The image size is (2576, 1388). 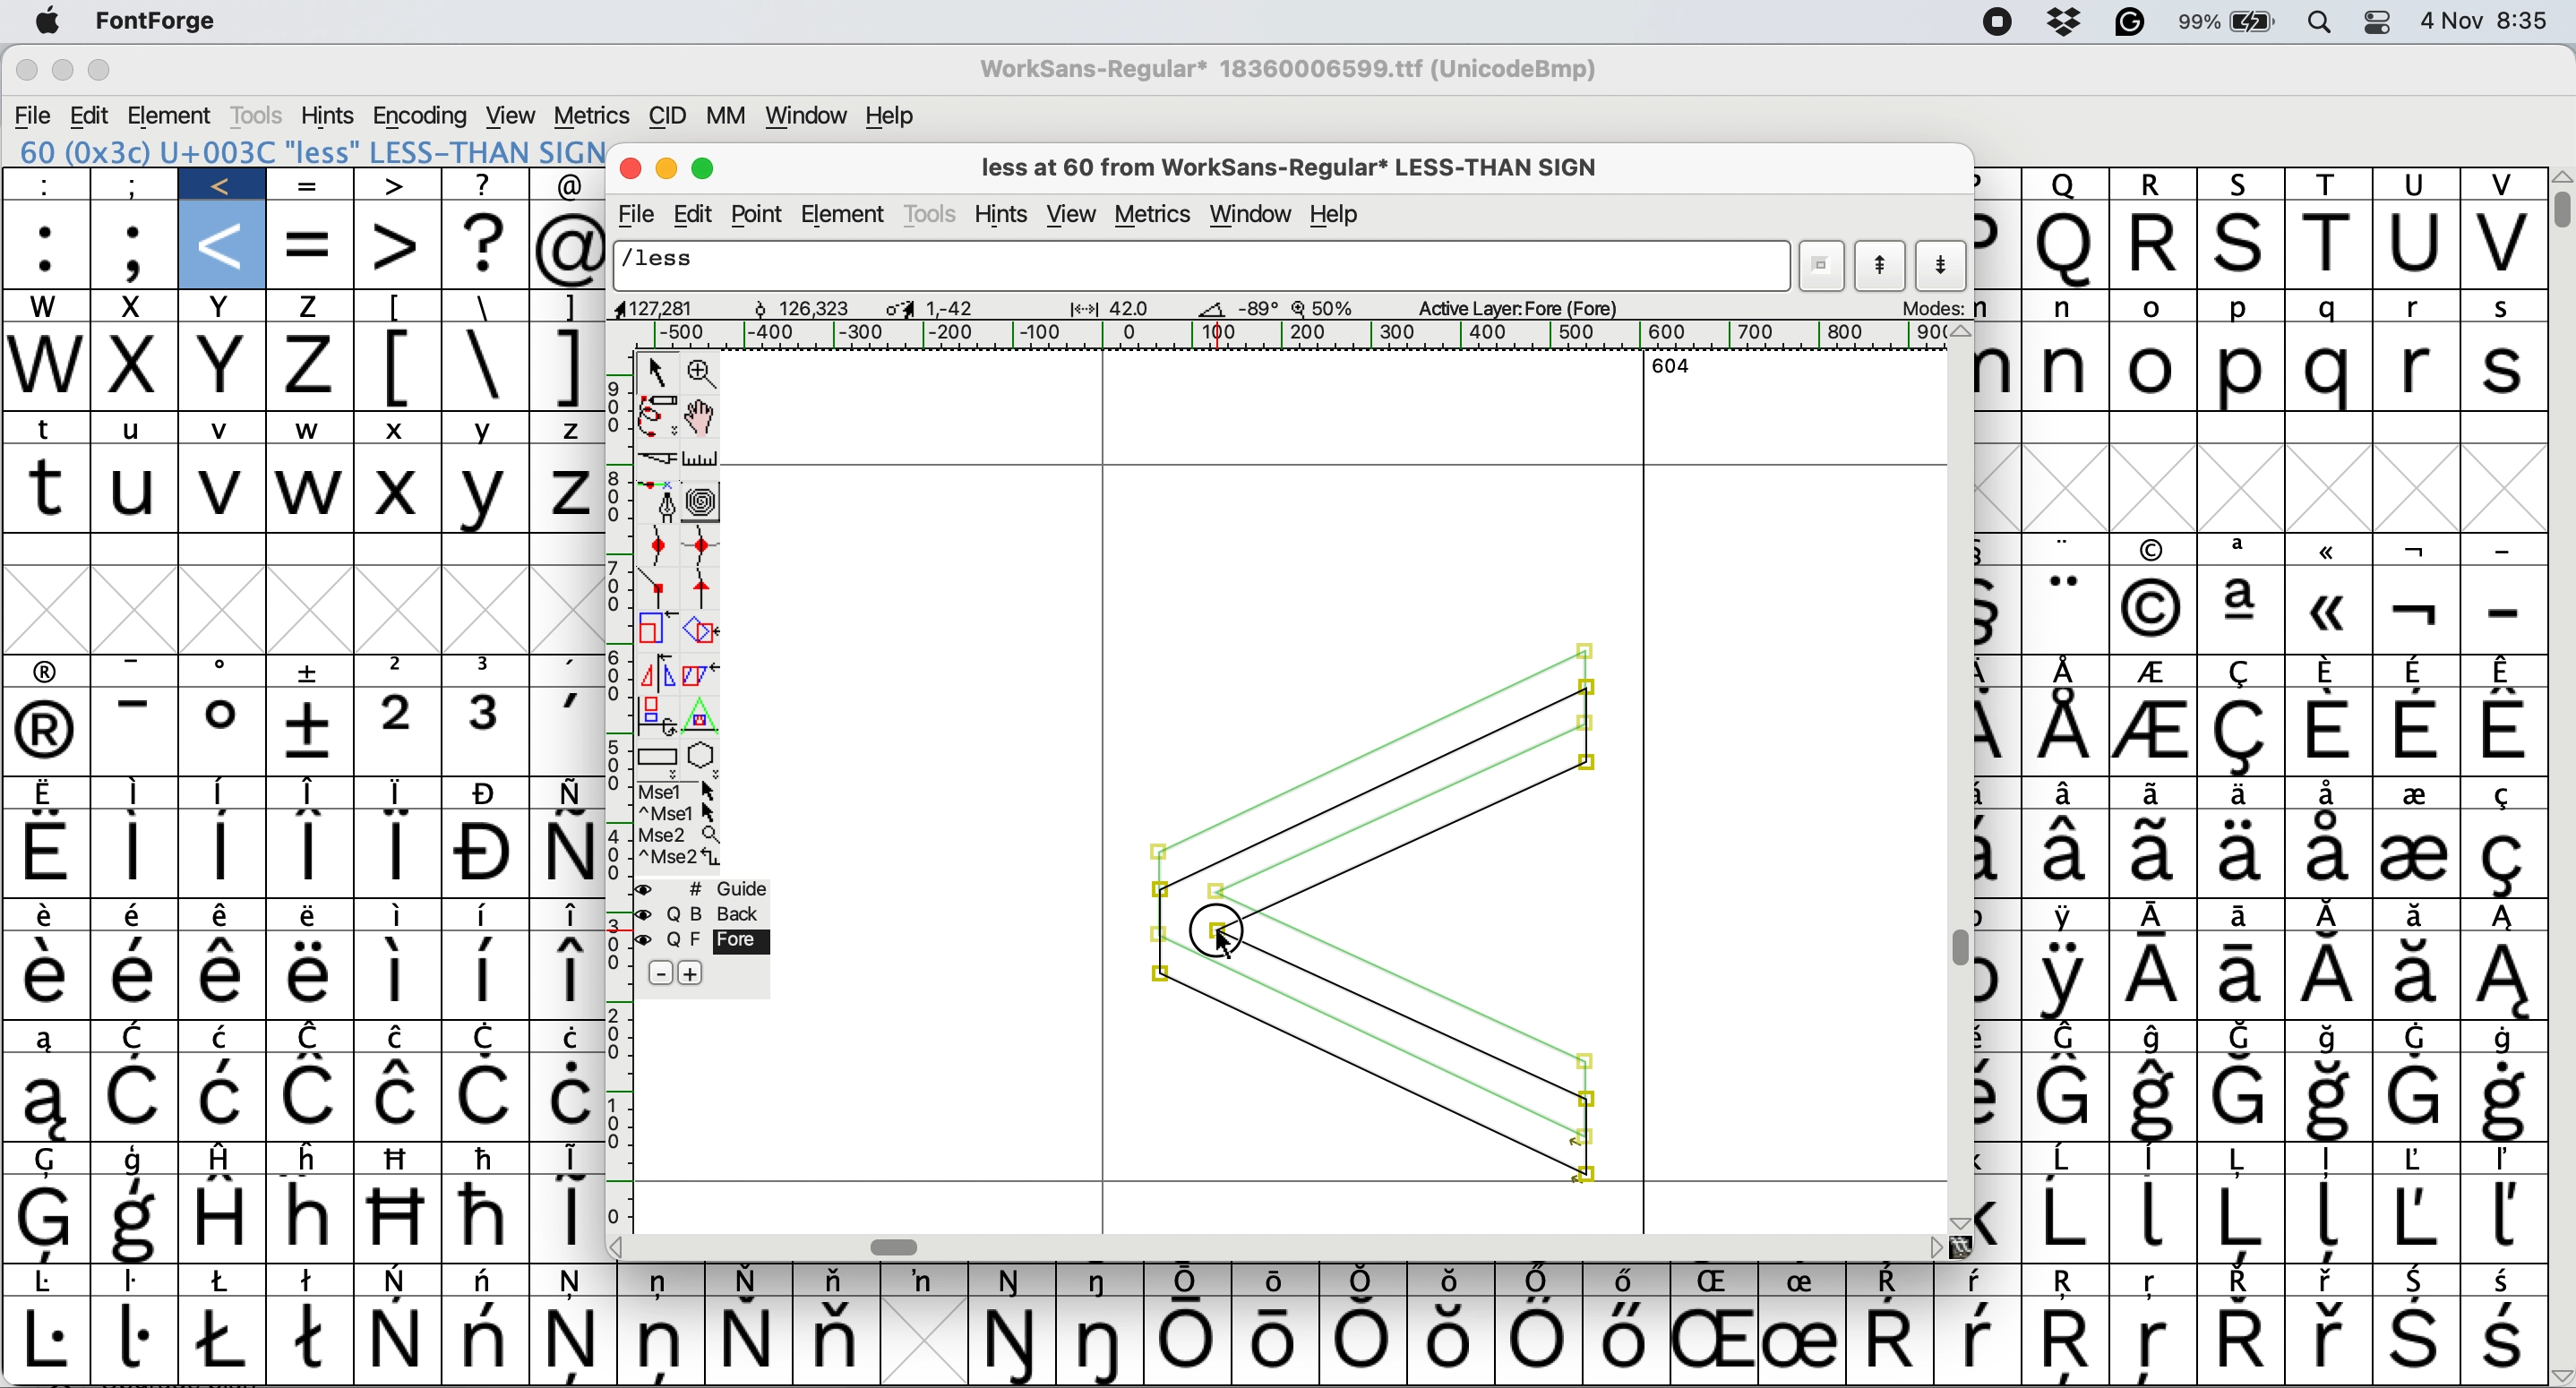 I want to click on Symbol, so click(x=2066, y=793).